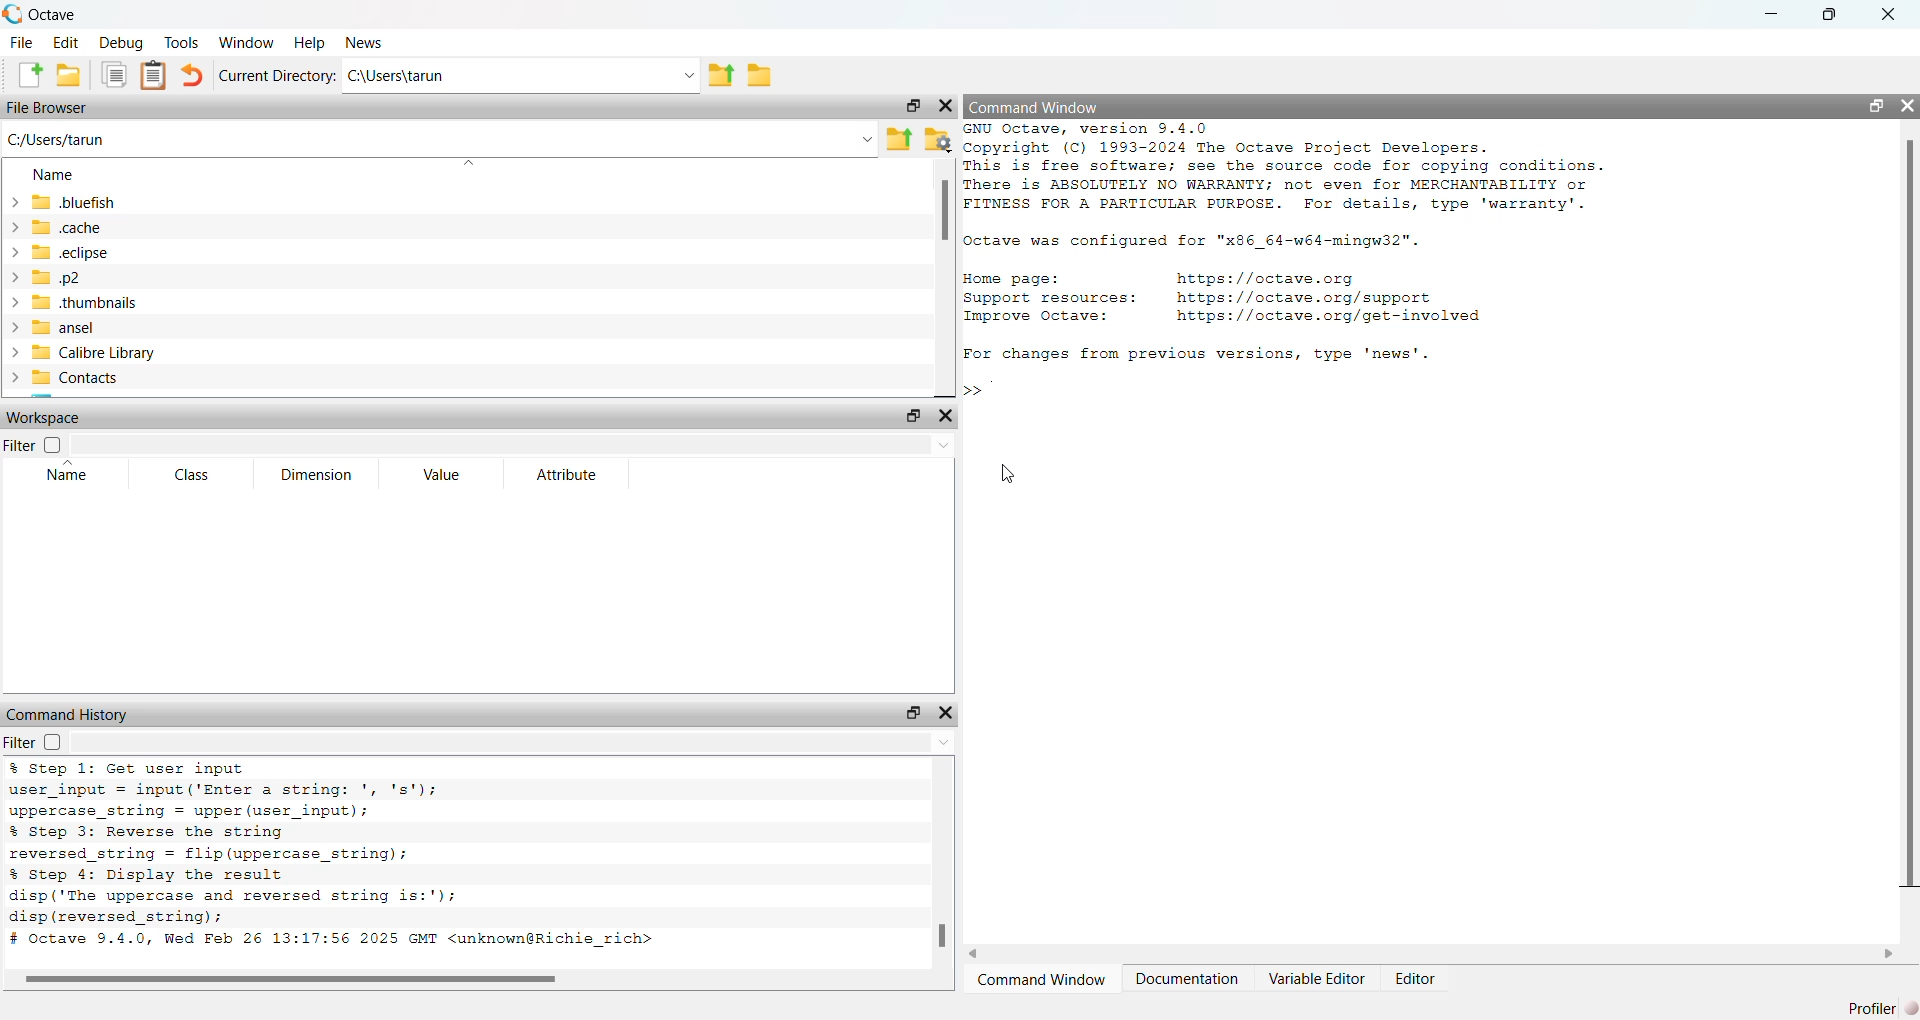 This screenshot has width=1920, height=1020. Describe the element at coordinates (252, 790) in the screenshot. I see `code to convert string to uppercase` at that location.